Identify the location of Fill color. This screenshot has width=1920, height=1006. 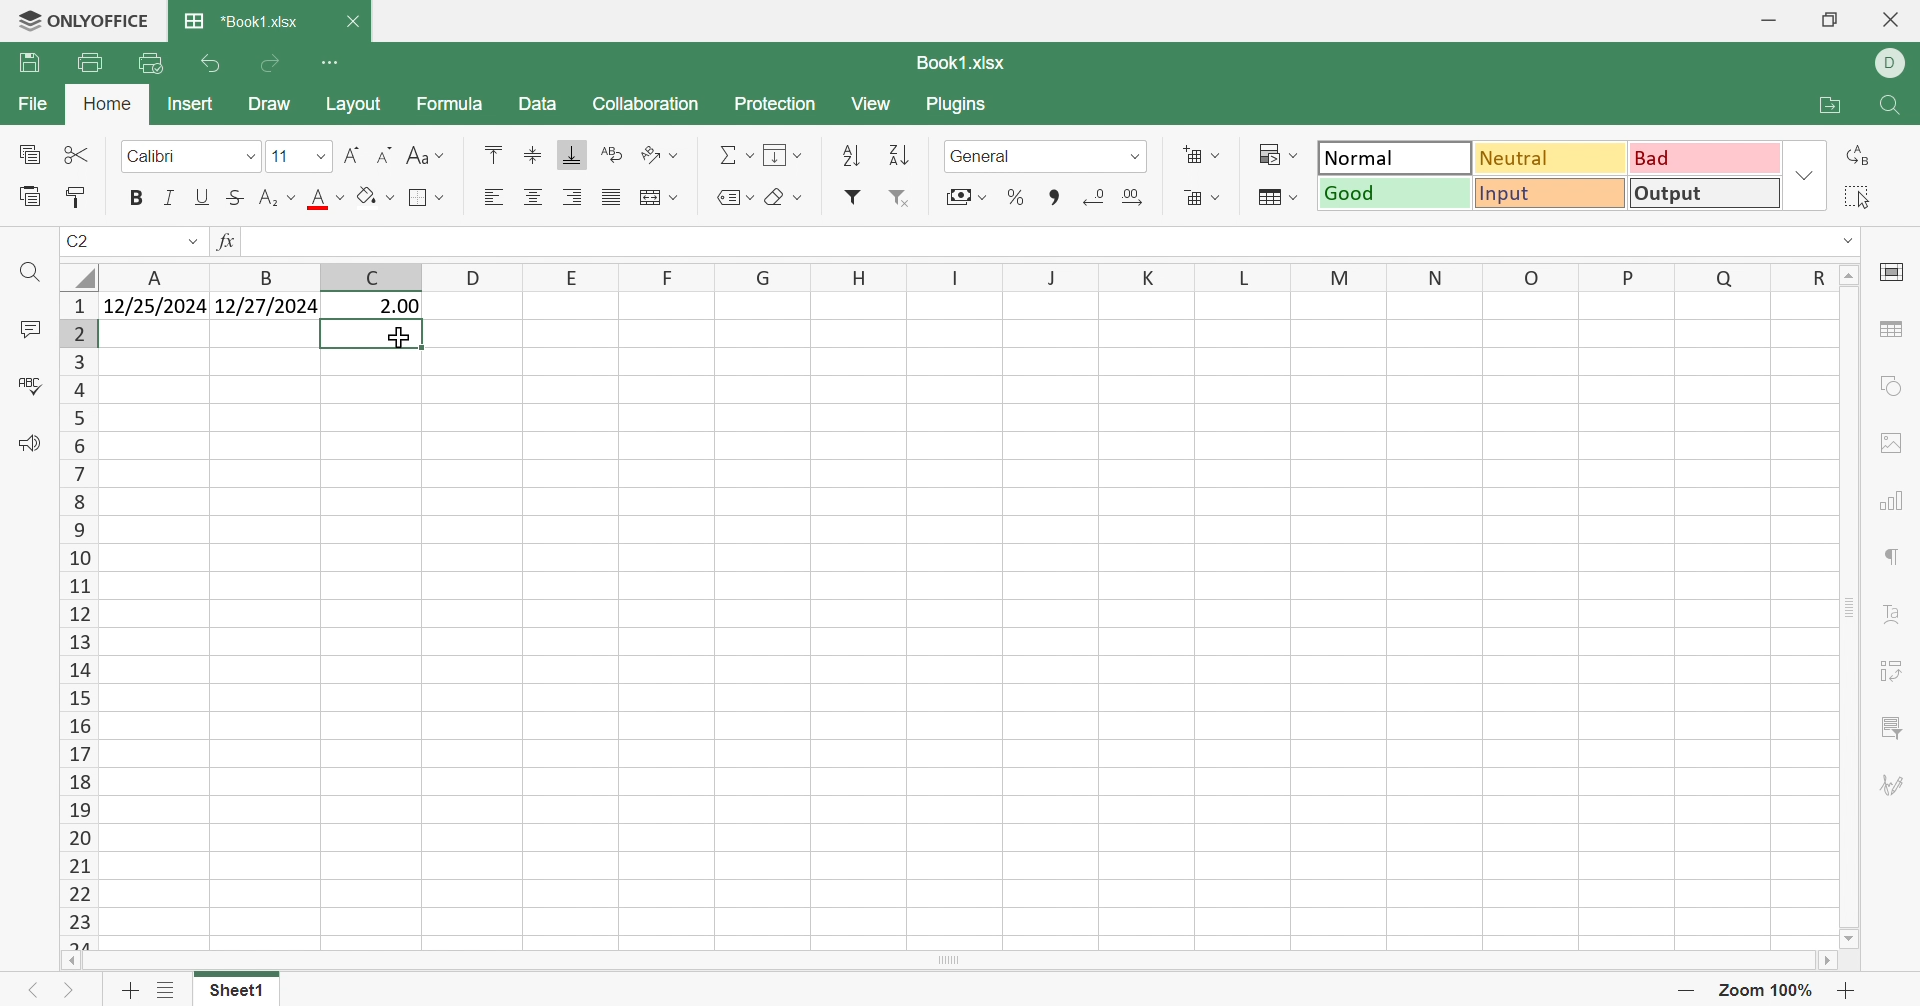
(380, 196).